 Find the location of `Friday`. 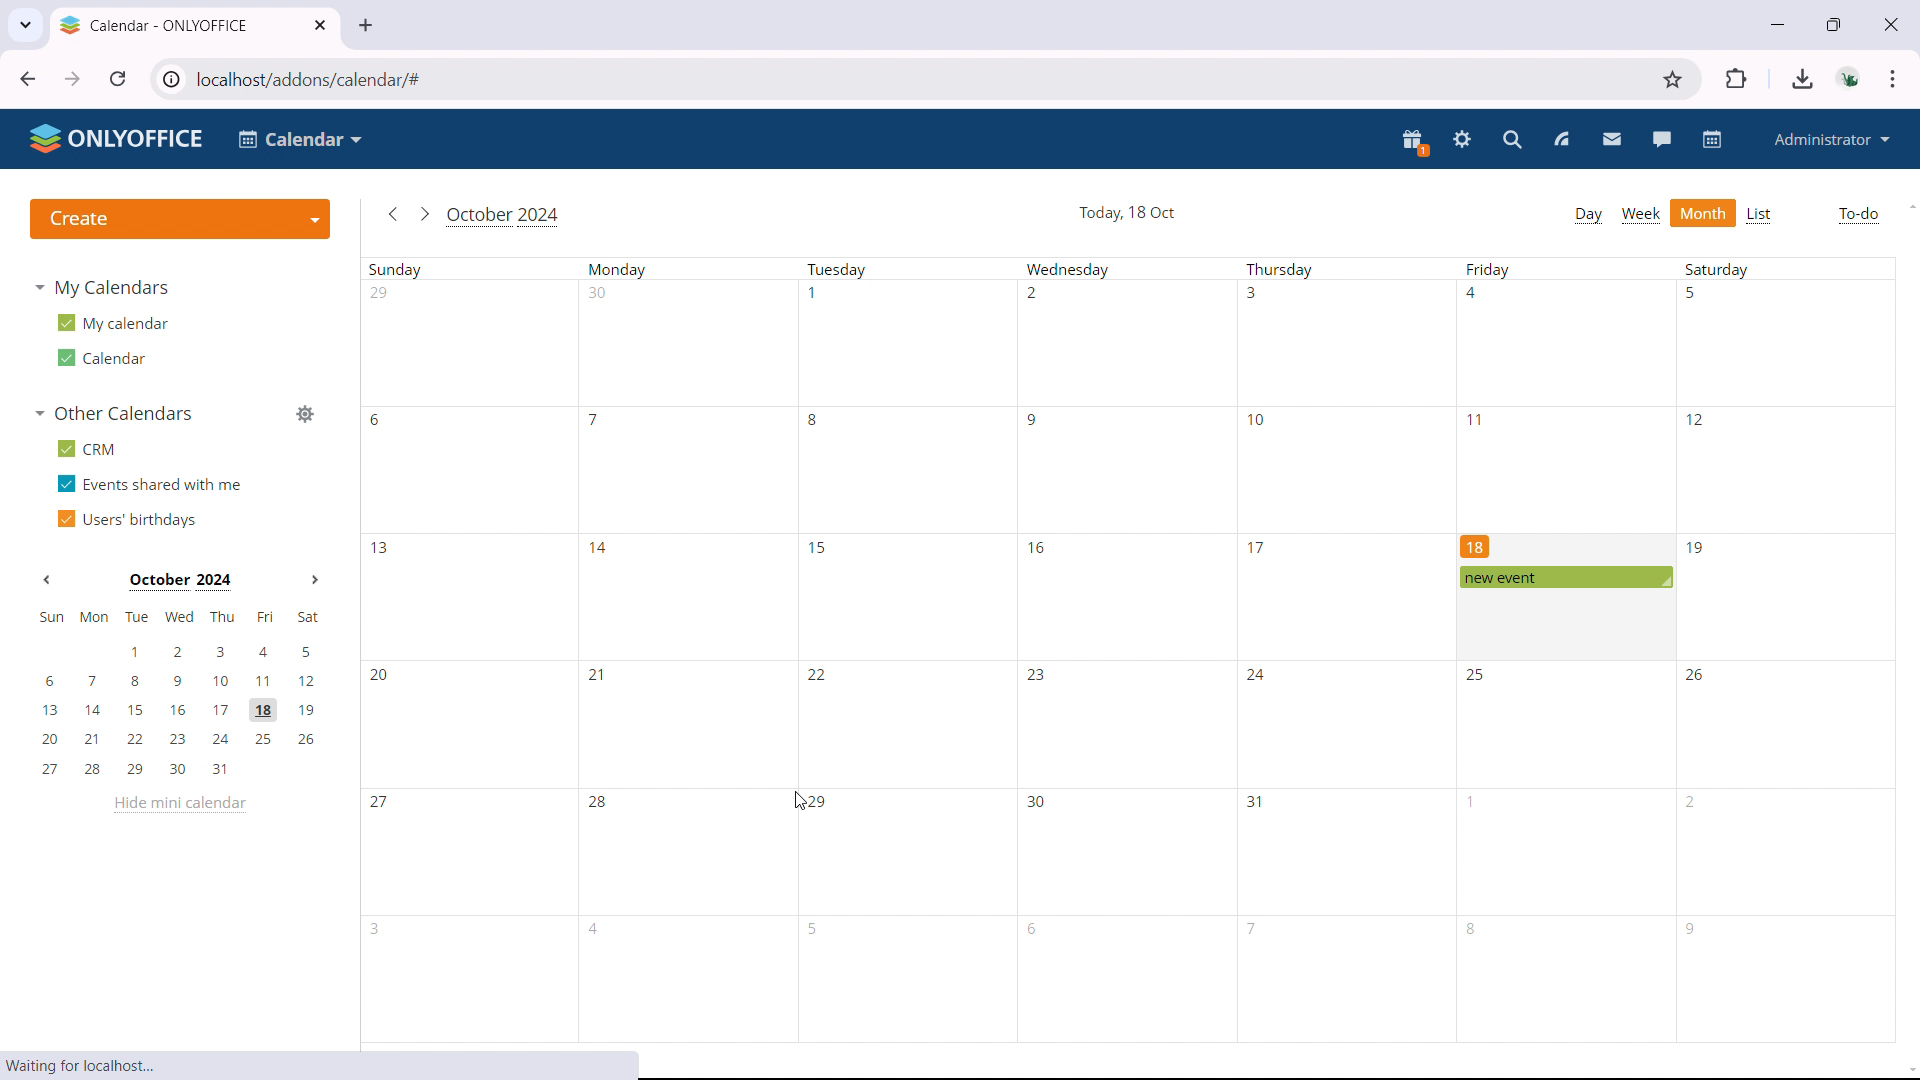

Friday is located at coordinates (1489, 270).